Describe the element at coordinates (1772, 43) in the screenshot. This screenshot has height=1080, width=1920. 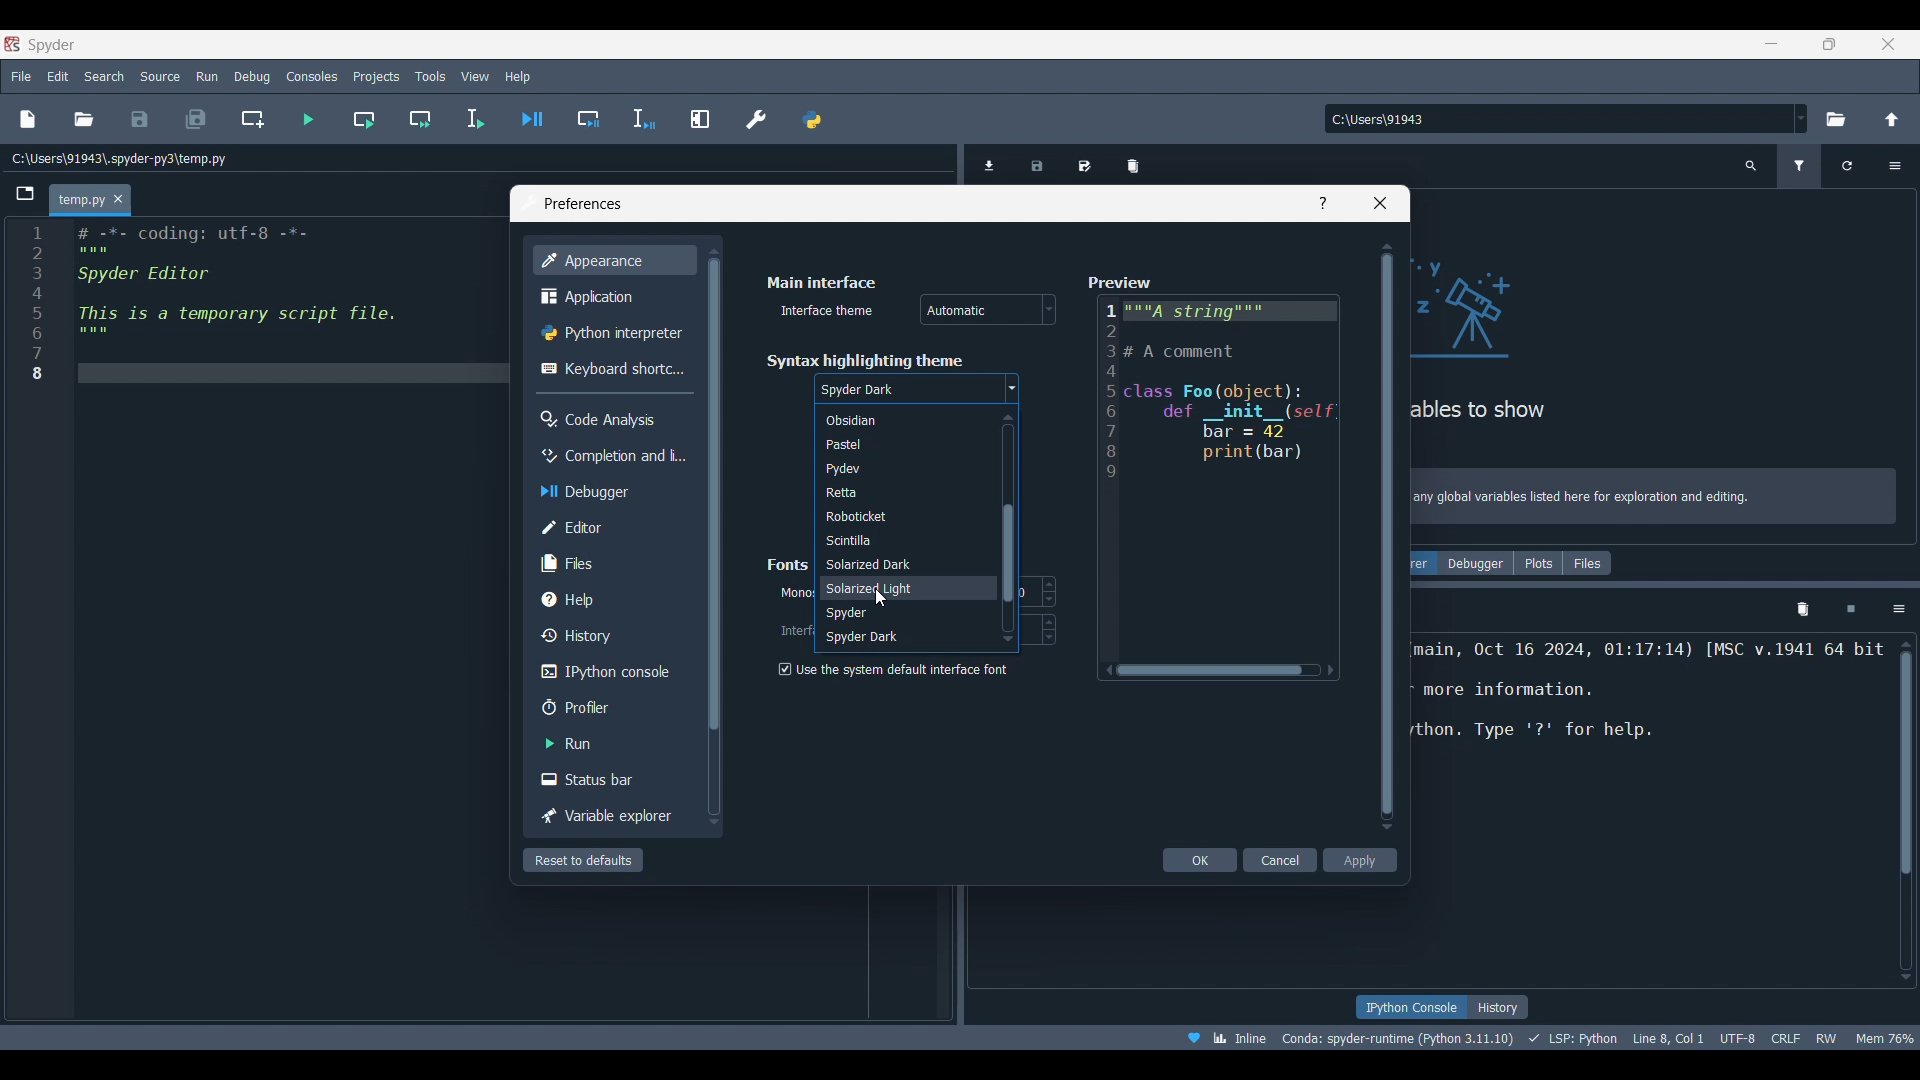
I see `Minimize` at that location.